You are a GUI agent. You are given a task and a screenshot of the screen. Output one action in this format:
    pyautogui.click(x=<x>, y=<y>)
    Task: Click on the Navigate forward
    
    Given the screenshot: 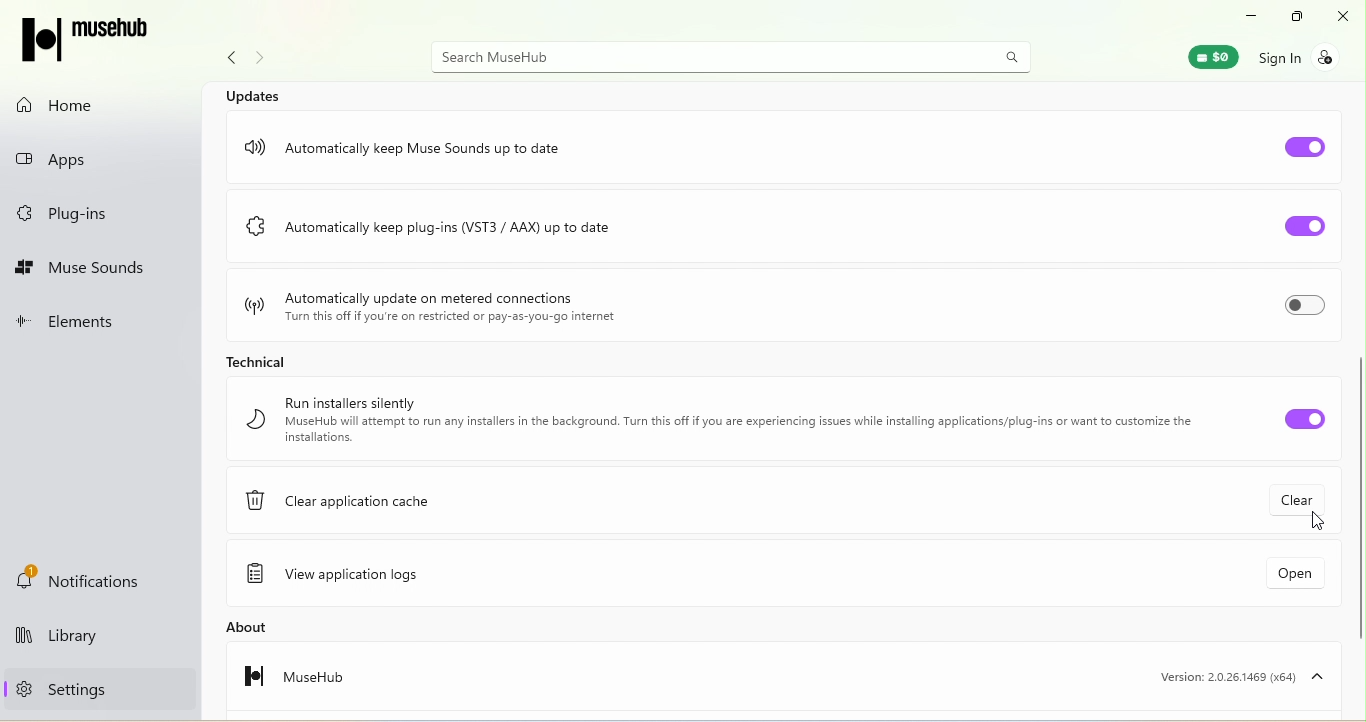 What is the action you would take?
    pyautogui.click(x=264, y=60)
    